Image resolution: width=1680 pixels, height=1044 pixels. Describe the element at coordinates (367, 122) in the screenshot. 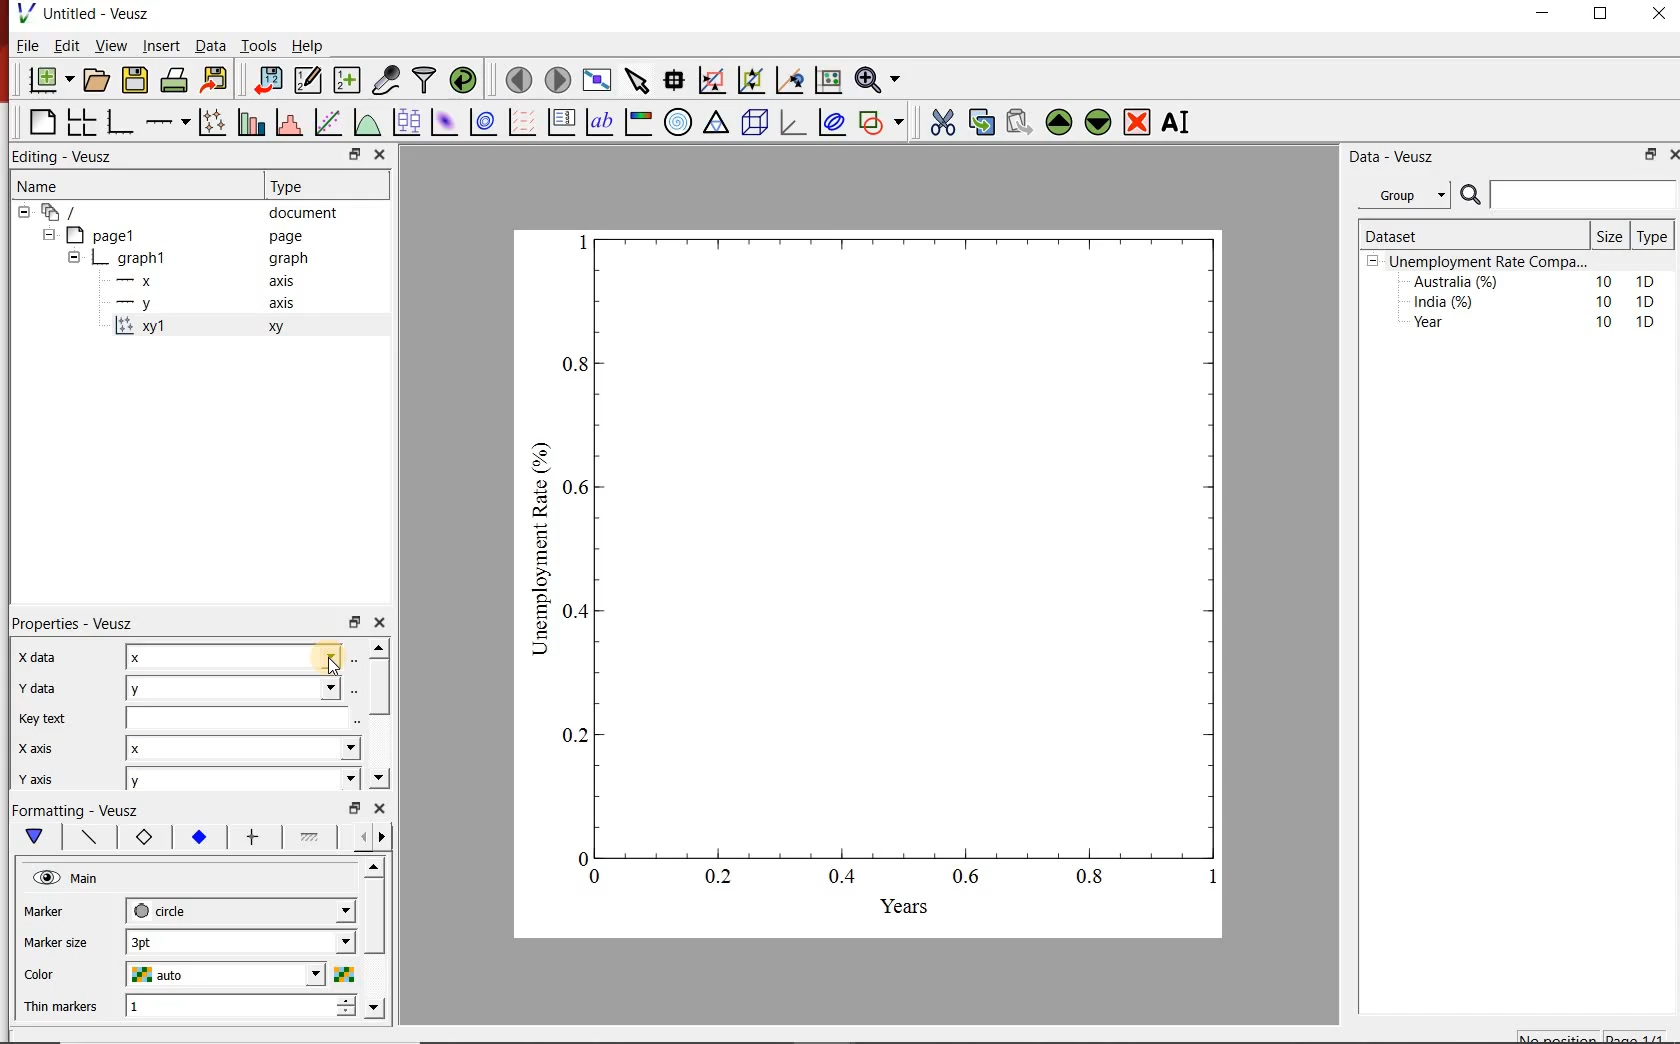

I see `plot a function` at that location.